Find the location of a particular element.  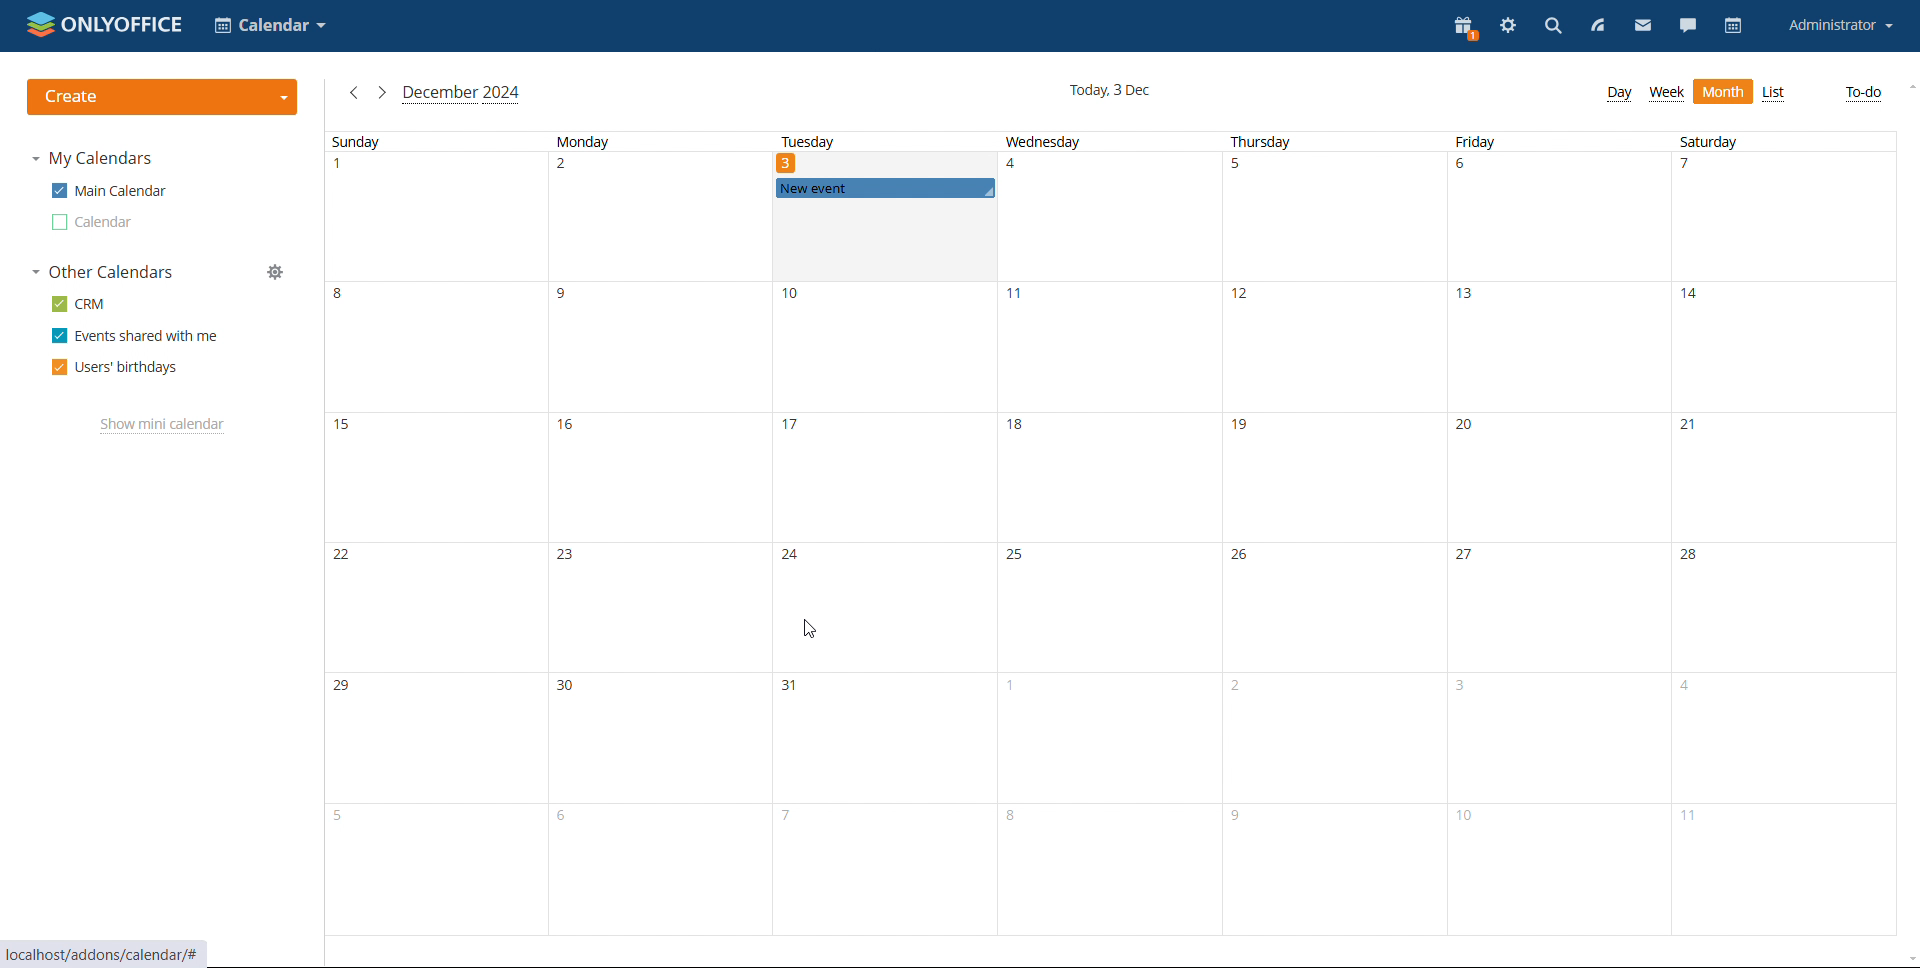

date is located at coordinates (431, 736).